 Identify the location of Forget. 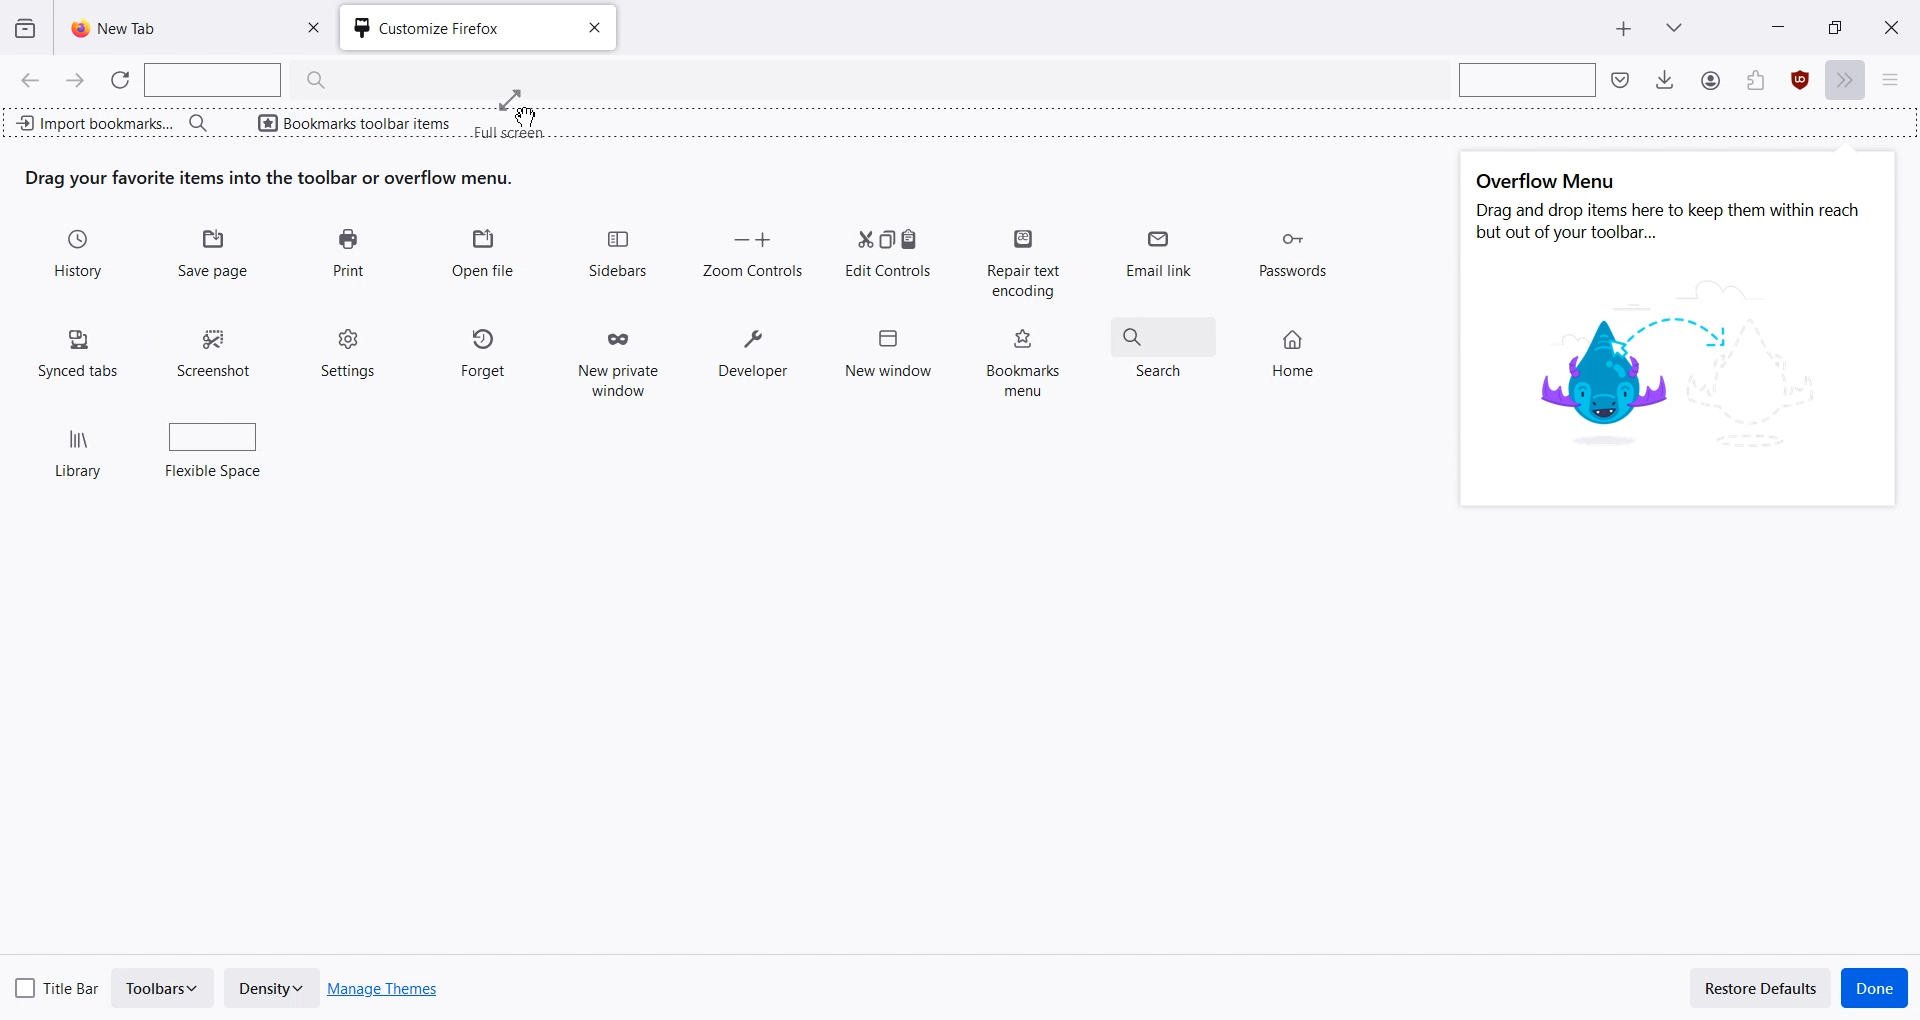
(485, 349).